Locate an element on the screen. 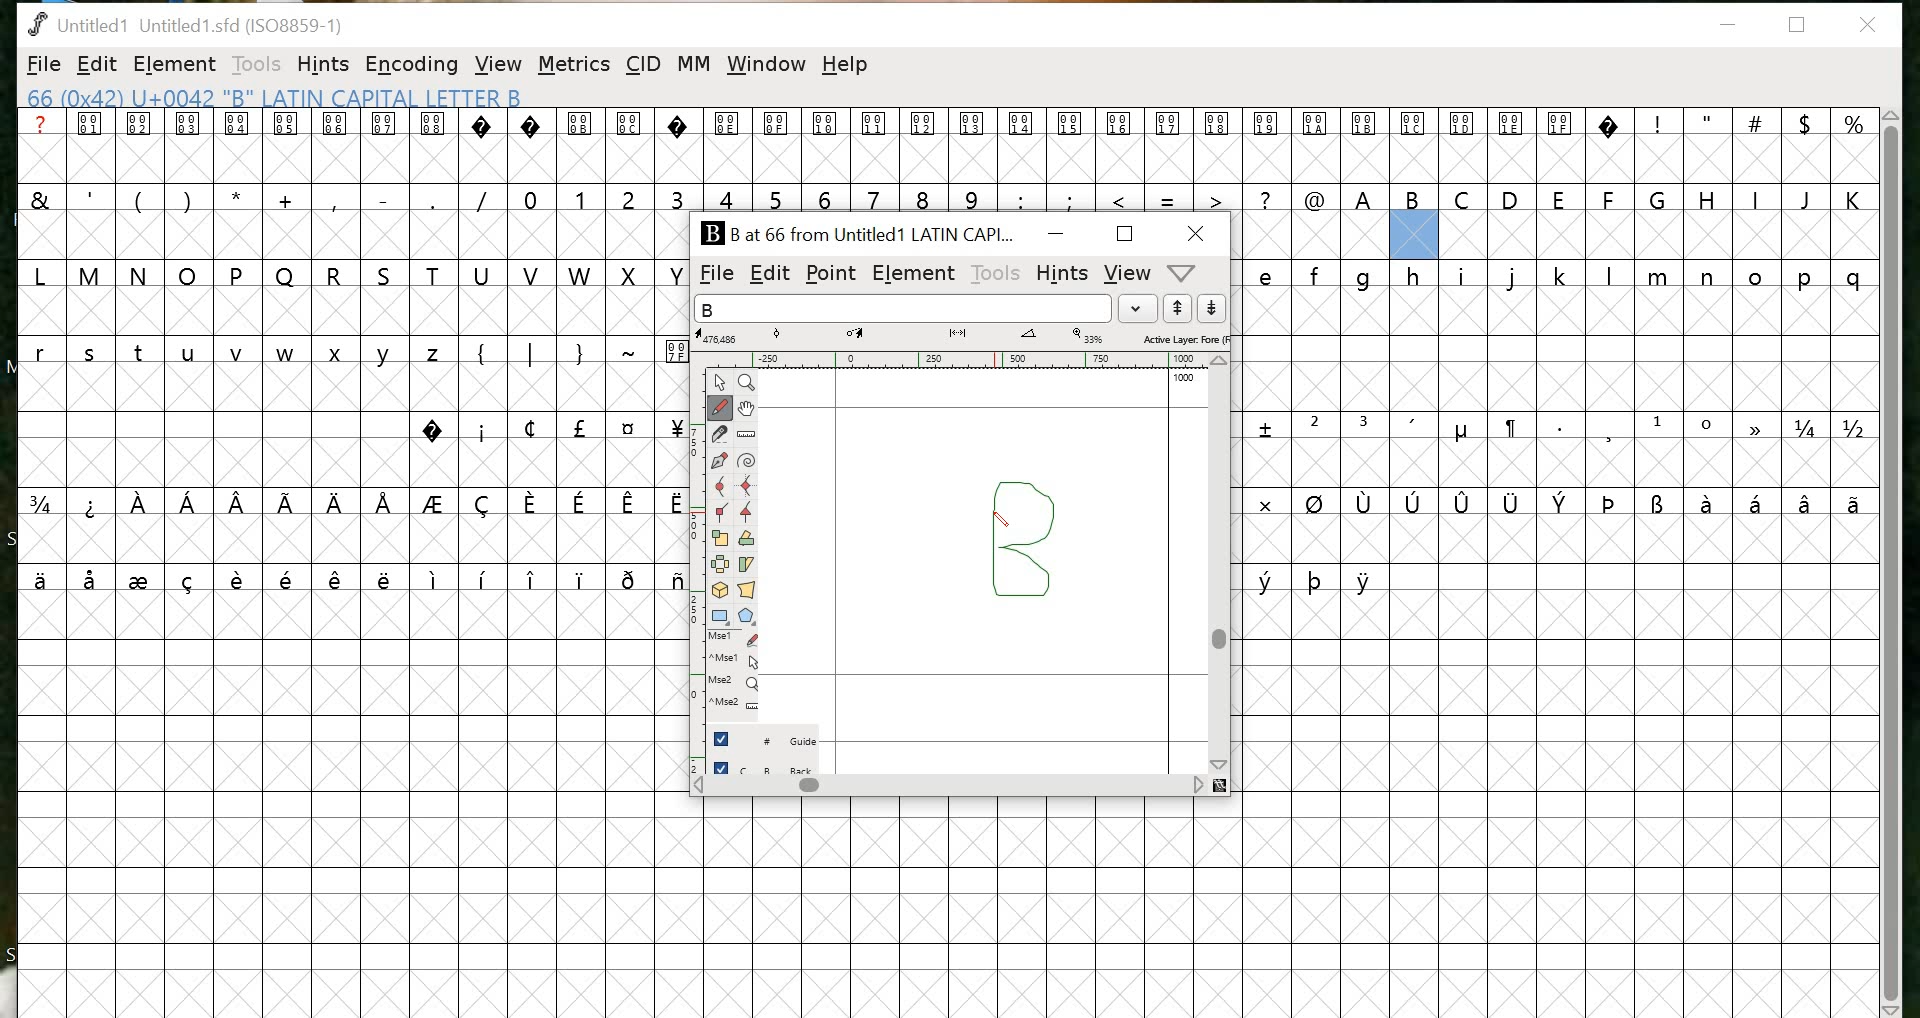 This screenshot has width=1920, height=1018. EDIT is located at coordinates (97, 64).